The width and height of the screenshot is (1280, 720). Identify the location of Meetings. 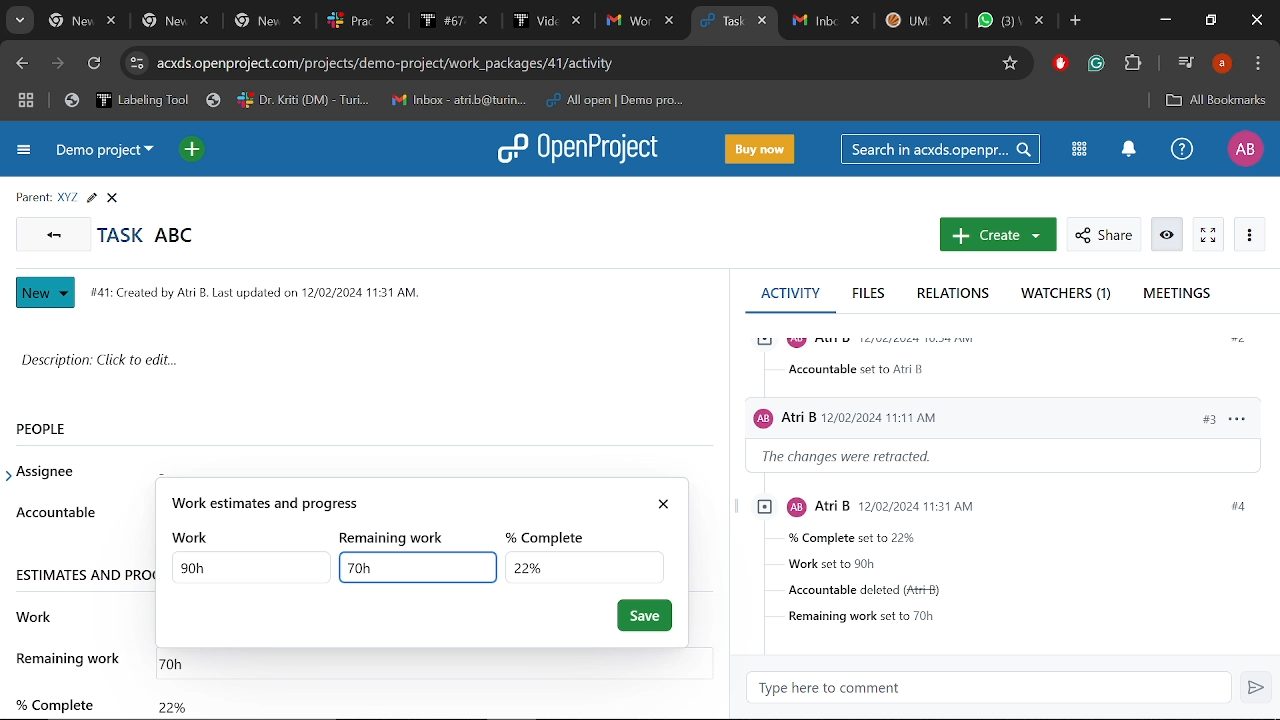
(1177, 294).